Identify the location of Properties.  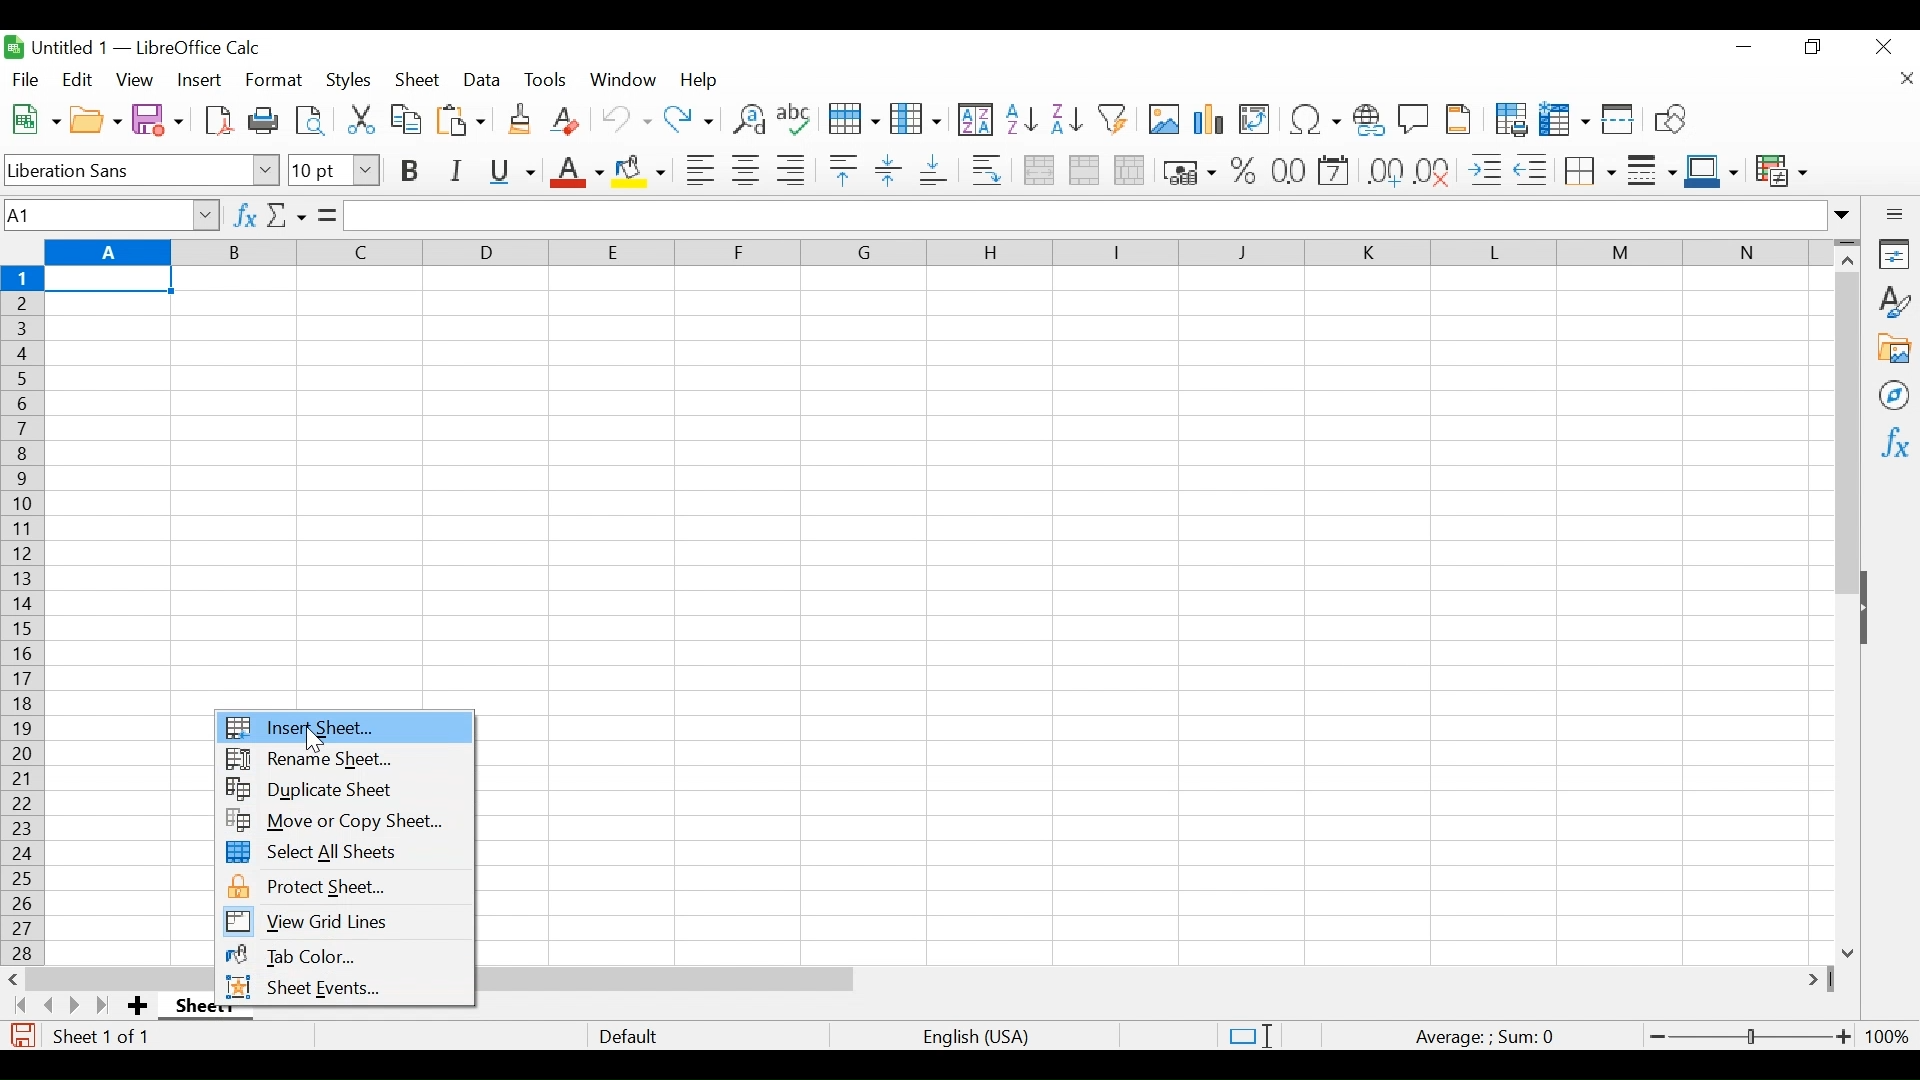
(1892, 254).